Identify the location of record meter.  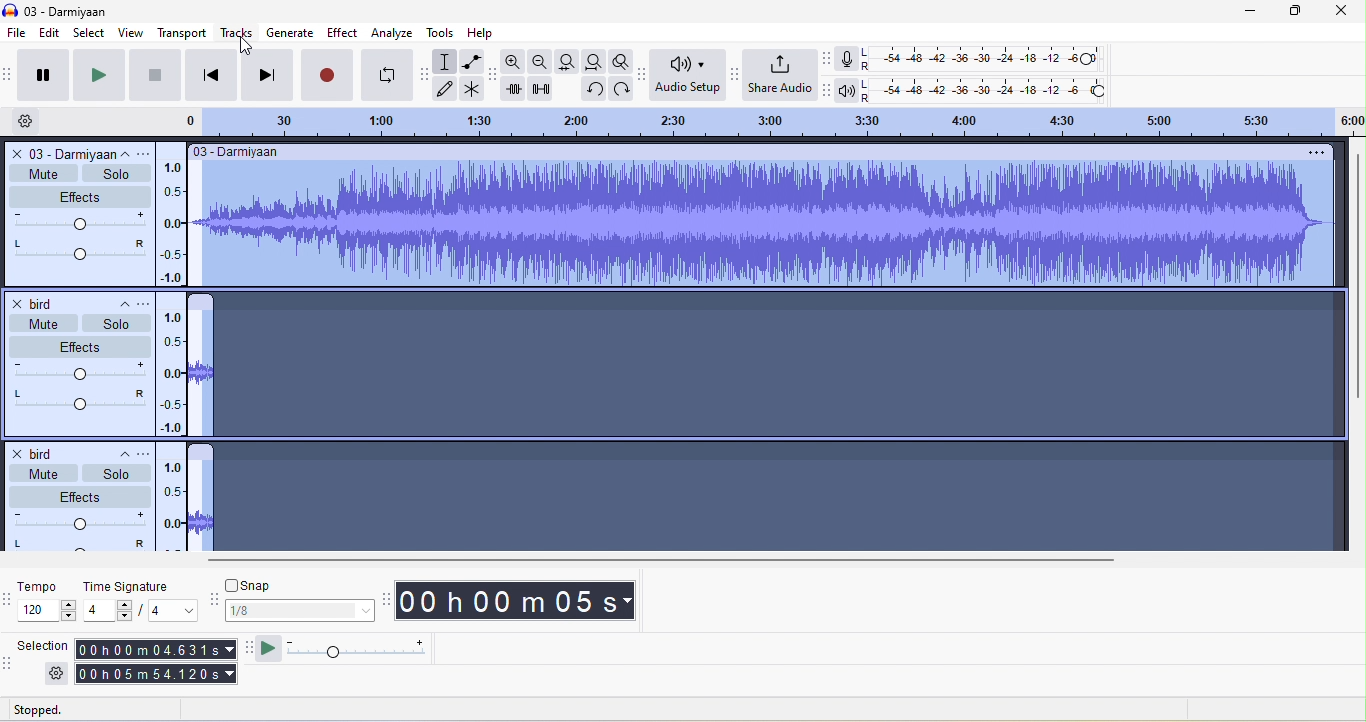
(846, 62).